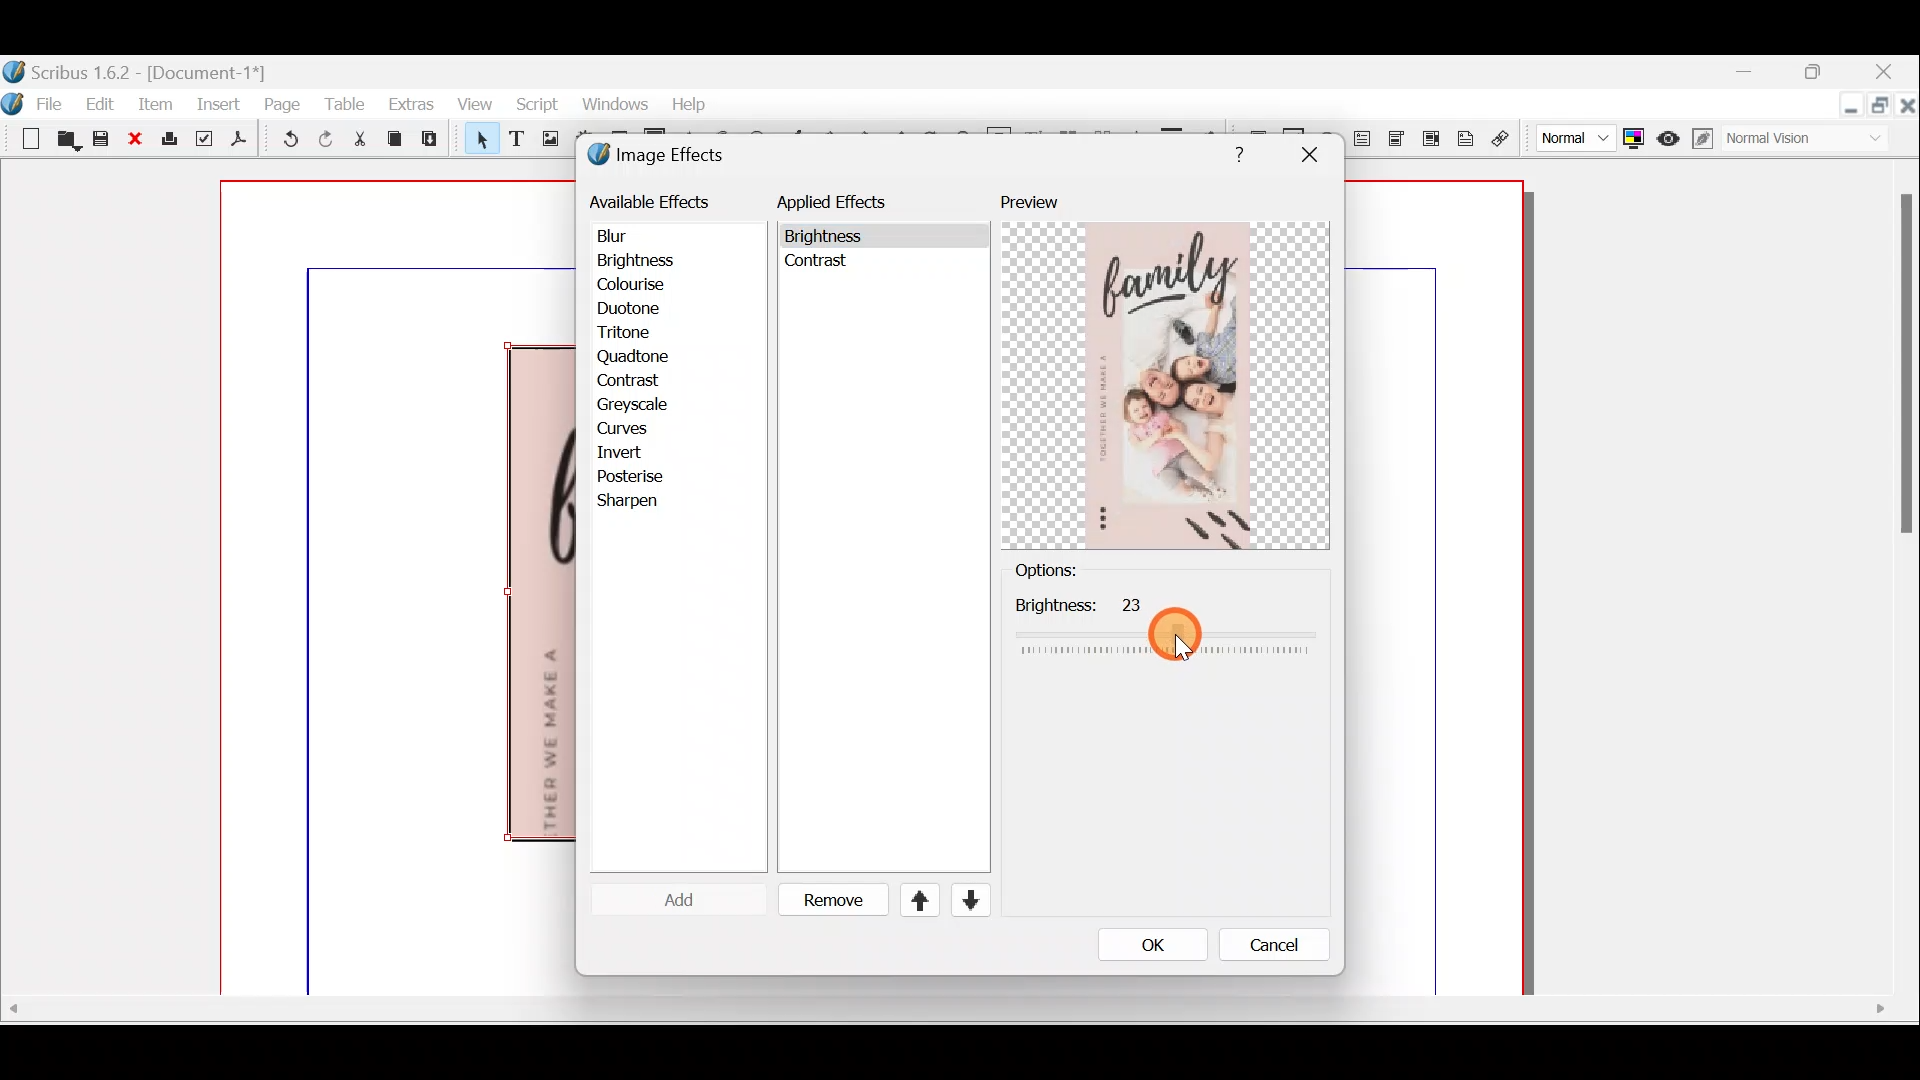 The image size is (1920, 1080). Describe the element at coordinates (633, 311) in the screenshot. I see `Duotone` at that location.